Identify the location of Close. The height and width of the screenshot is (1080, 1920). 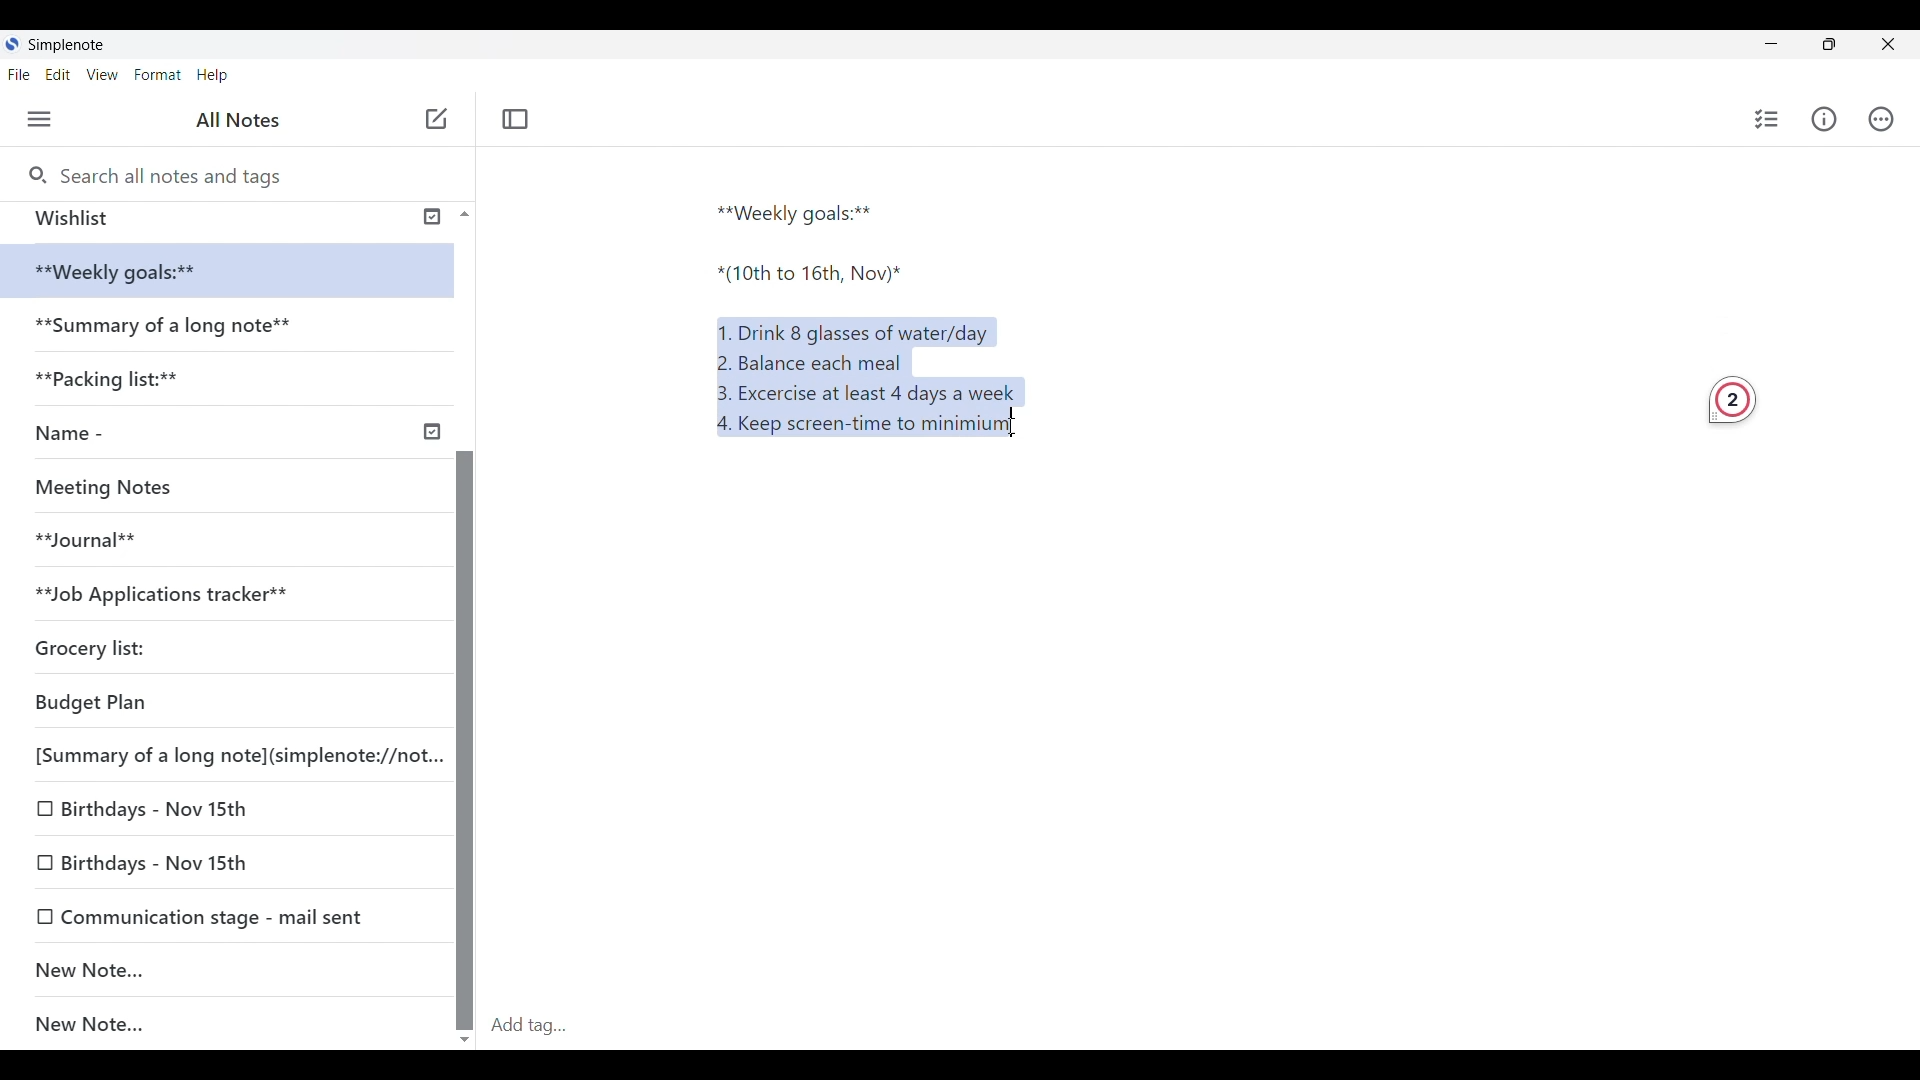
(1896, 43).